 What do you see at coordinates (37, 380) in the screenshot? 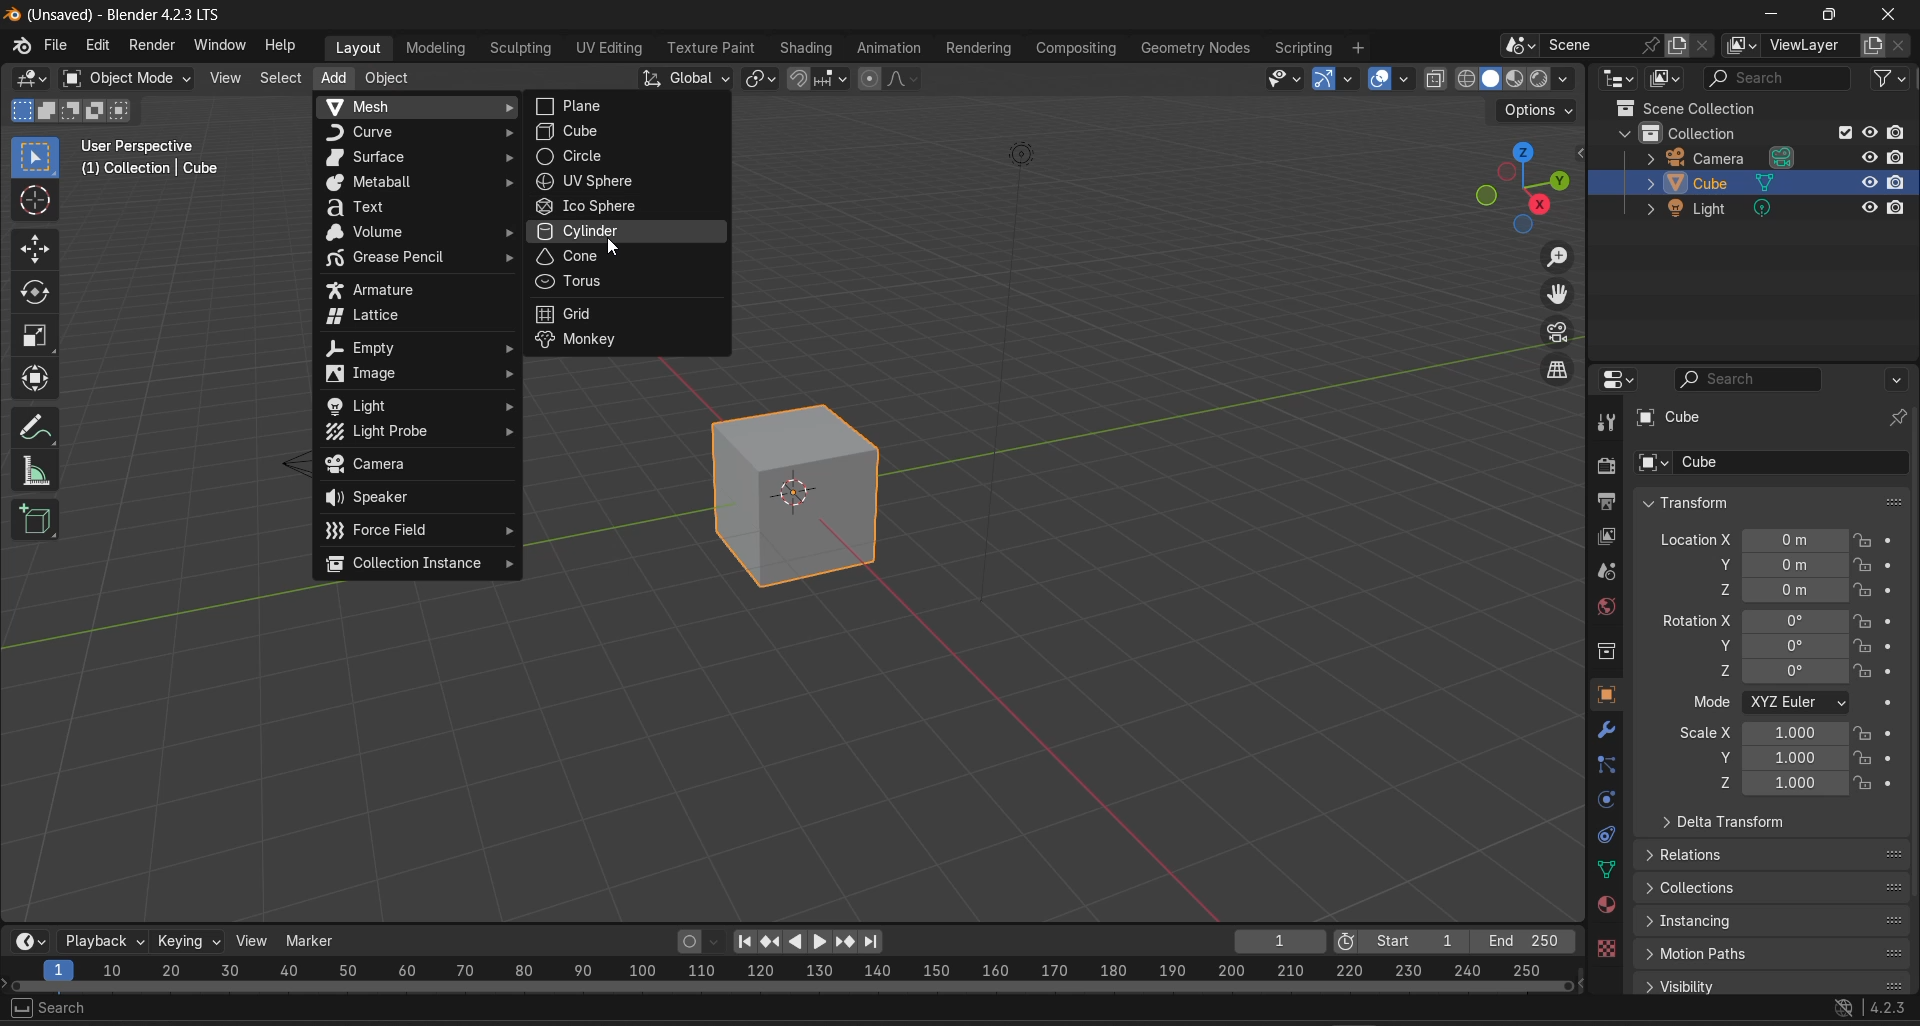
I see `transform` at bounding box center [37, 380].